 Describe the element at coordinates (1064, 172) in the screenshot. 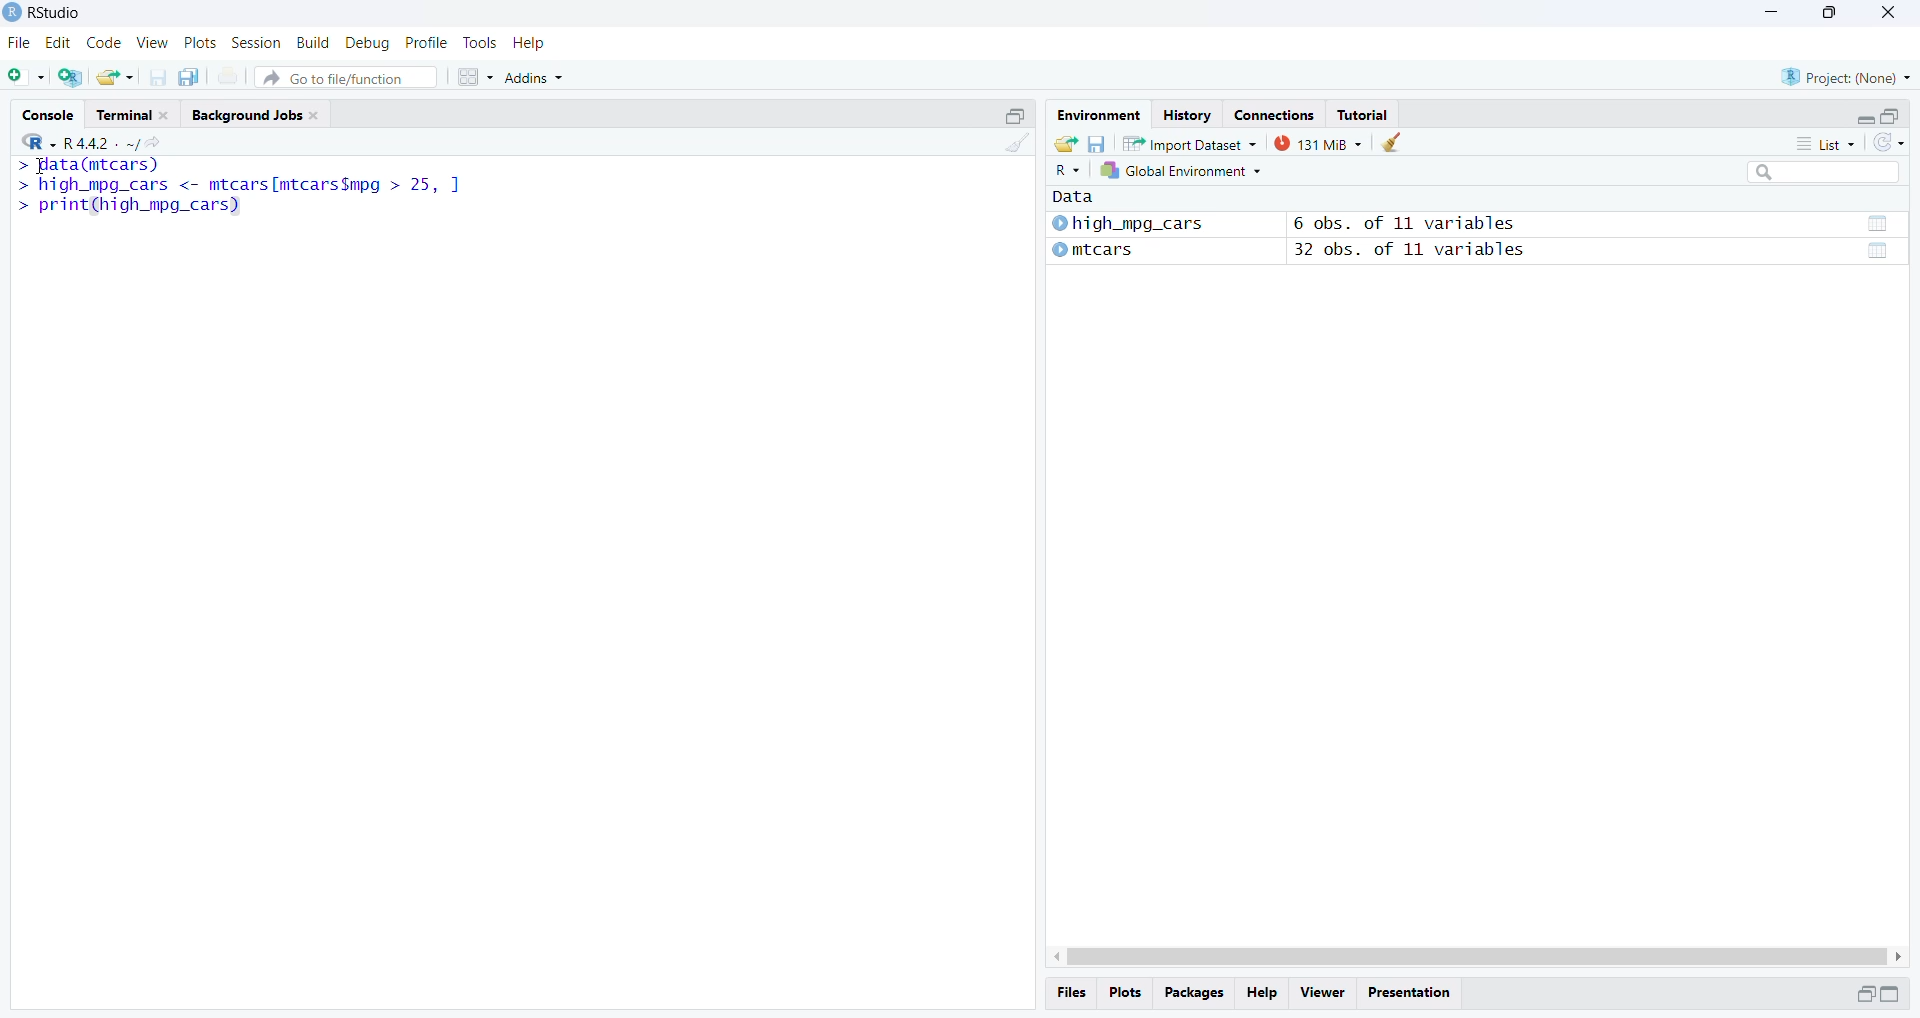

I see `R` at that location.